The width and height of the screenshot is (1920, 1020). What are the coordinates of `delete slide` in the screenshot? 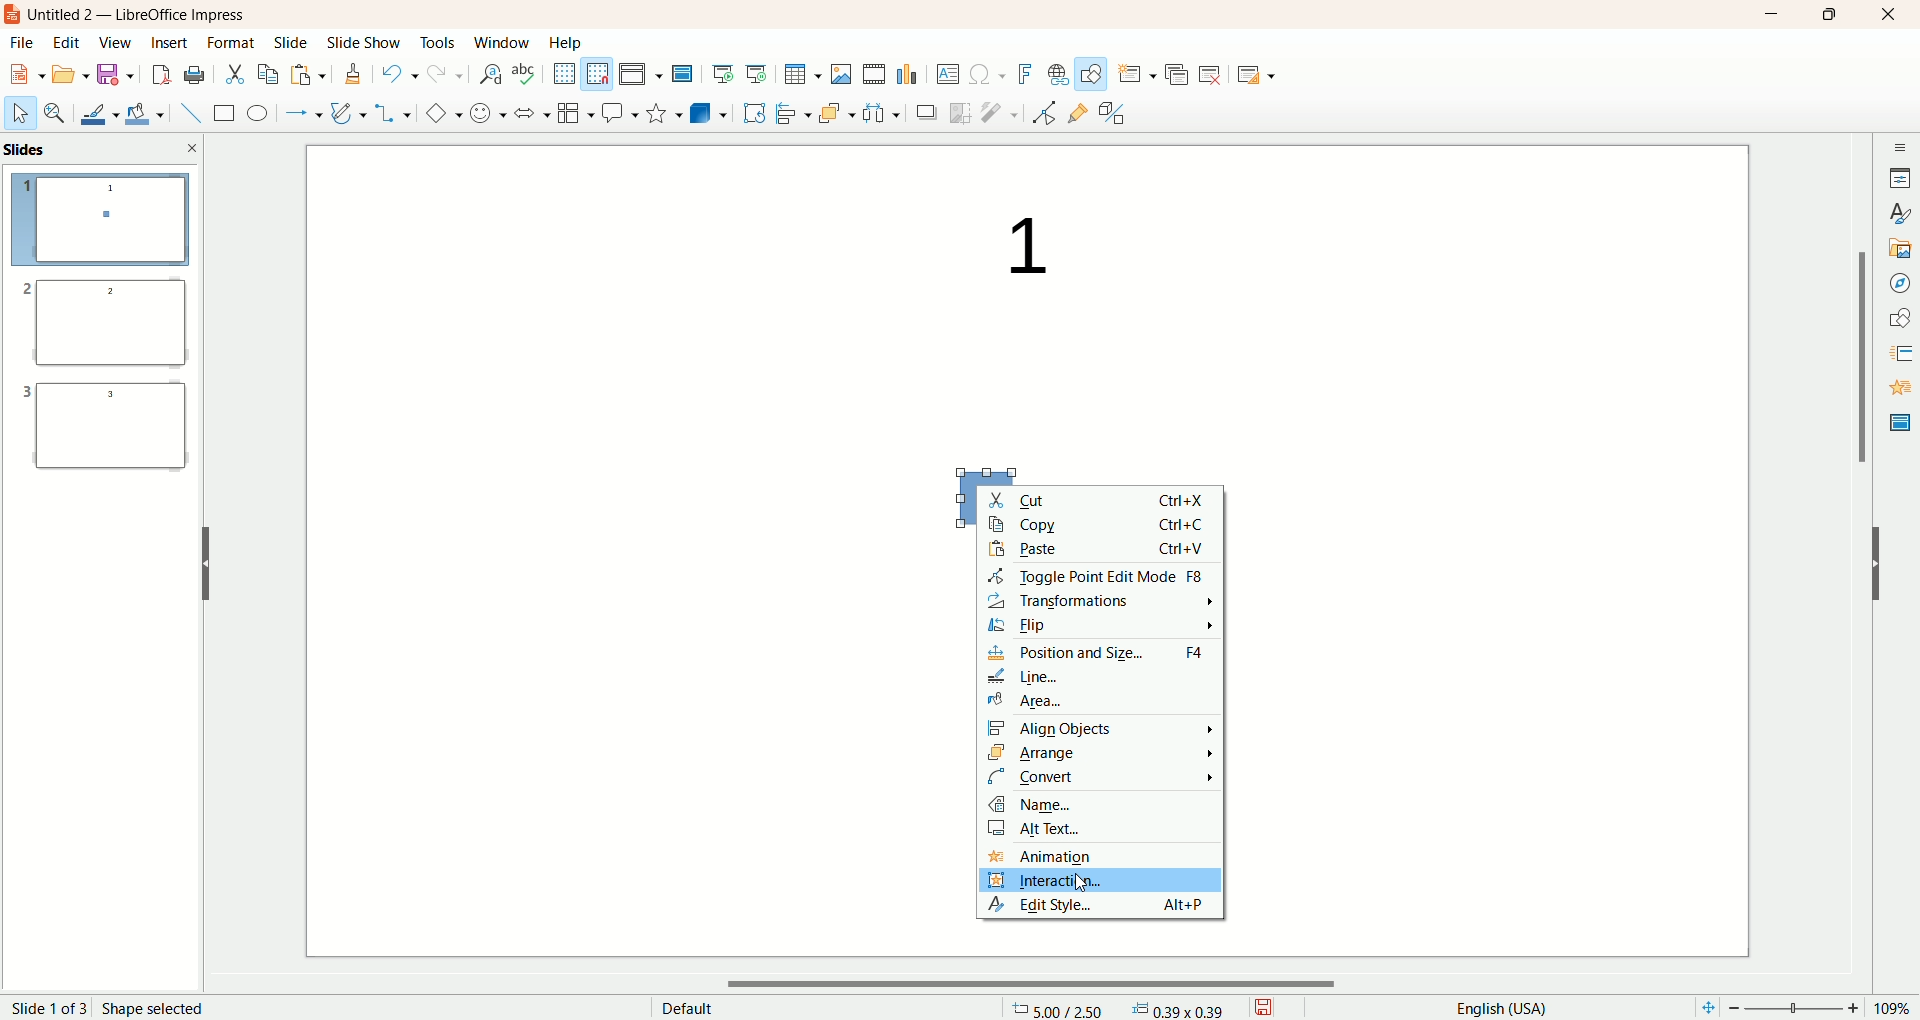 It's located at (1214, 77).